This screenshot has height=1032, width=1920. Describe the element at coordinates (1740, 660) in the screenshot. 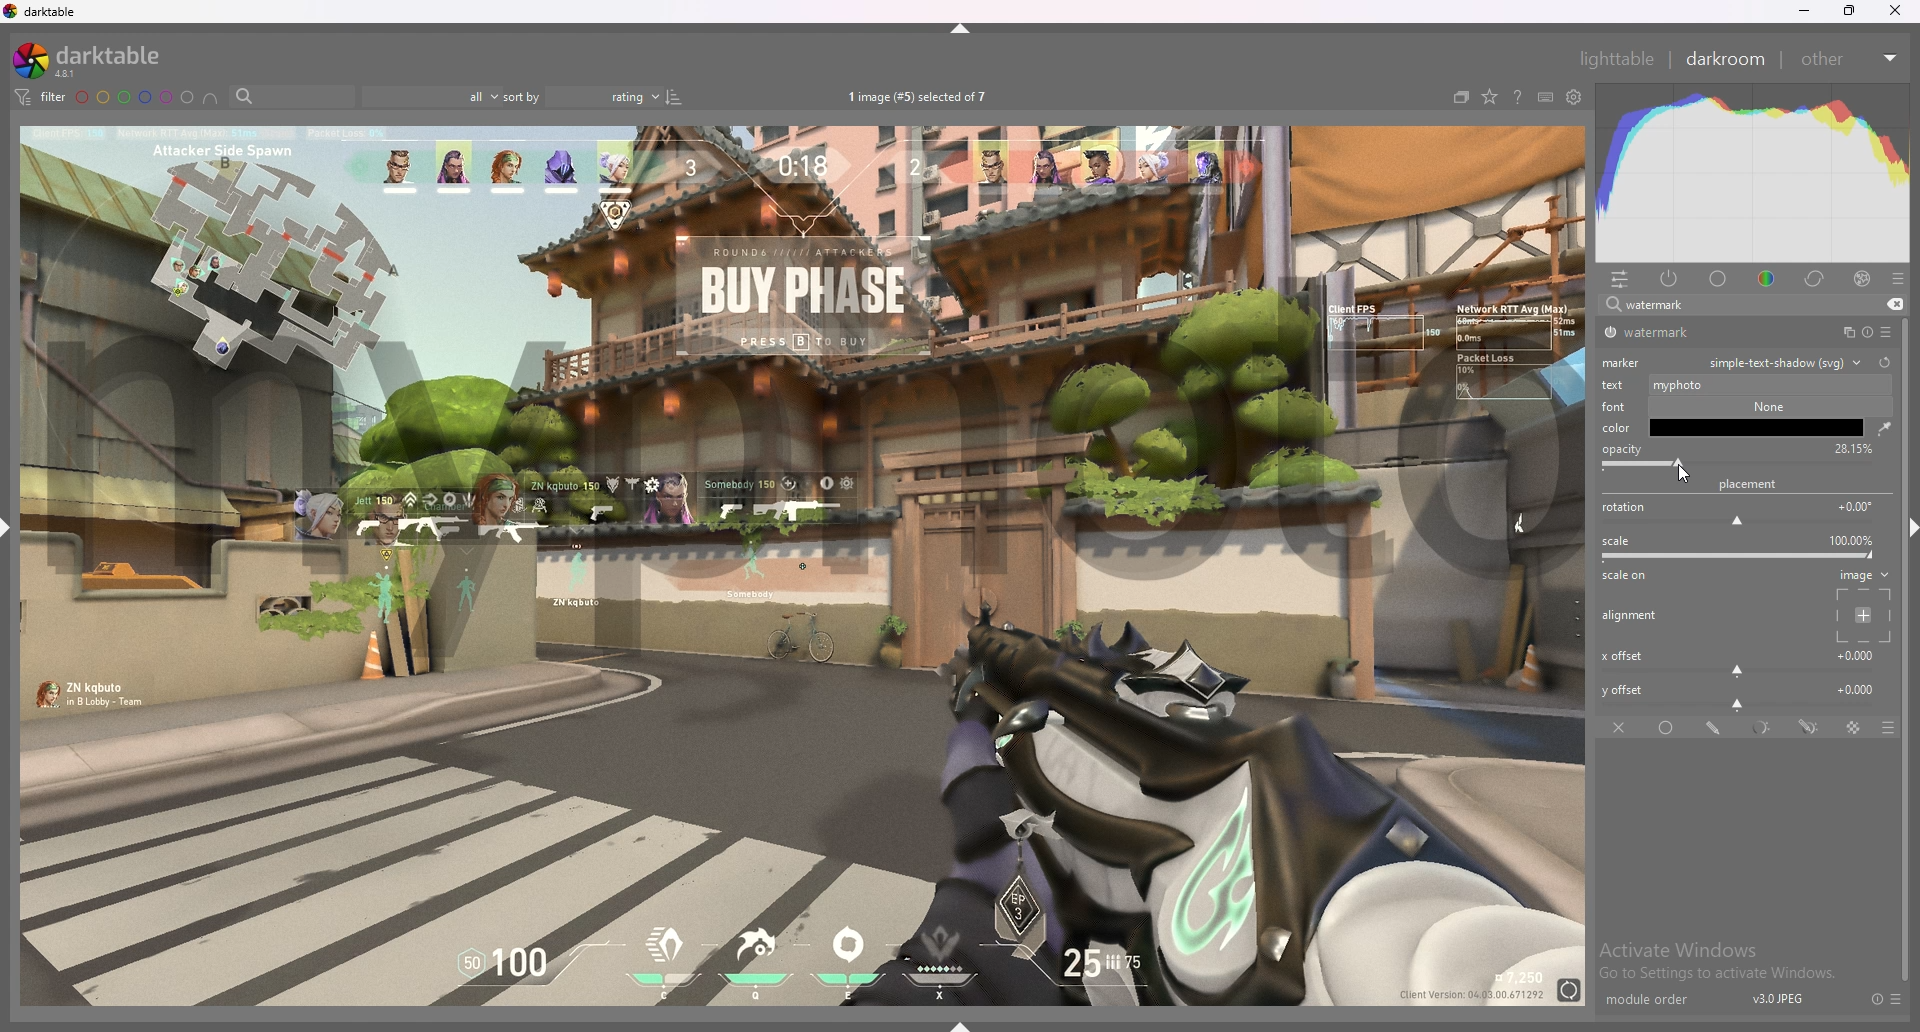

I see `xoffset` at that location.